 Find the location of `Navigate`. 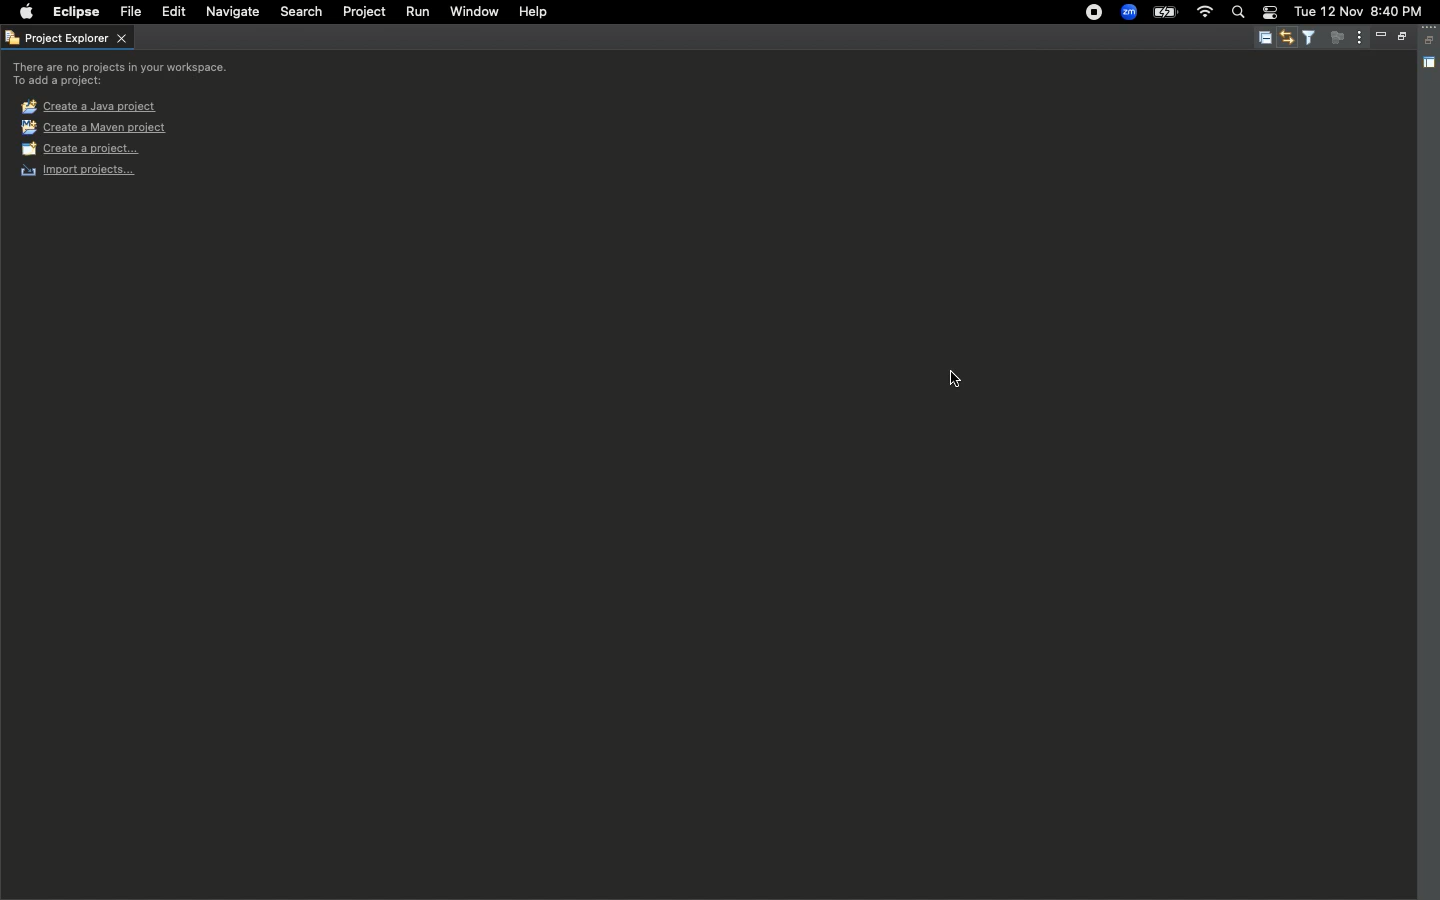

Navigate is located at coordinates (232, 12).